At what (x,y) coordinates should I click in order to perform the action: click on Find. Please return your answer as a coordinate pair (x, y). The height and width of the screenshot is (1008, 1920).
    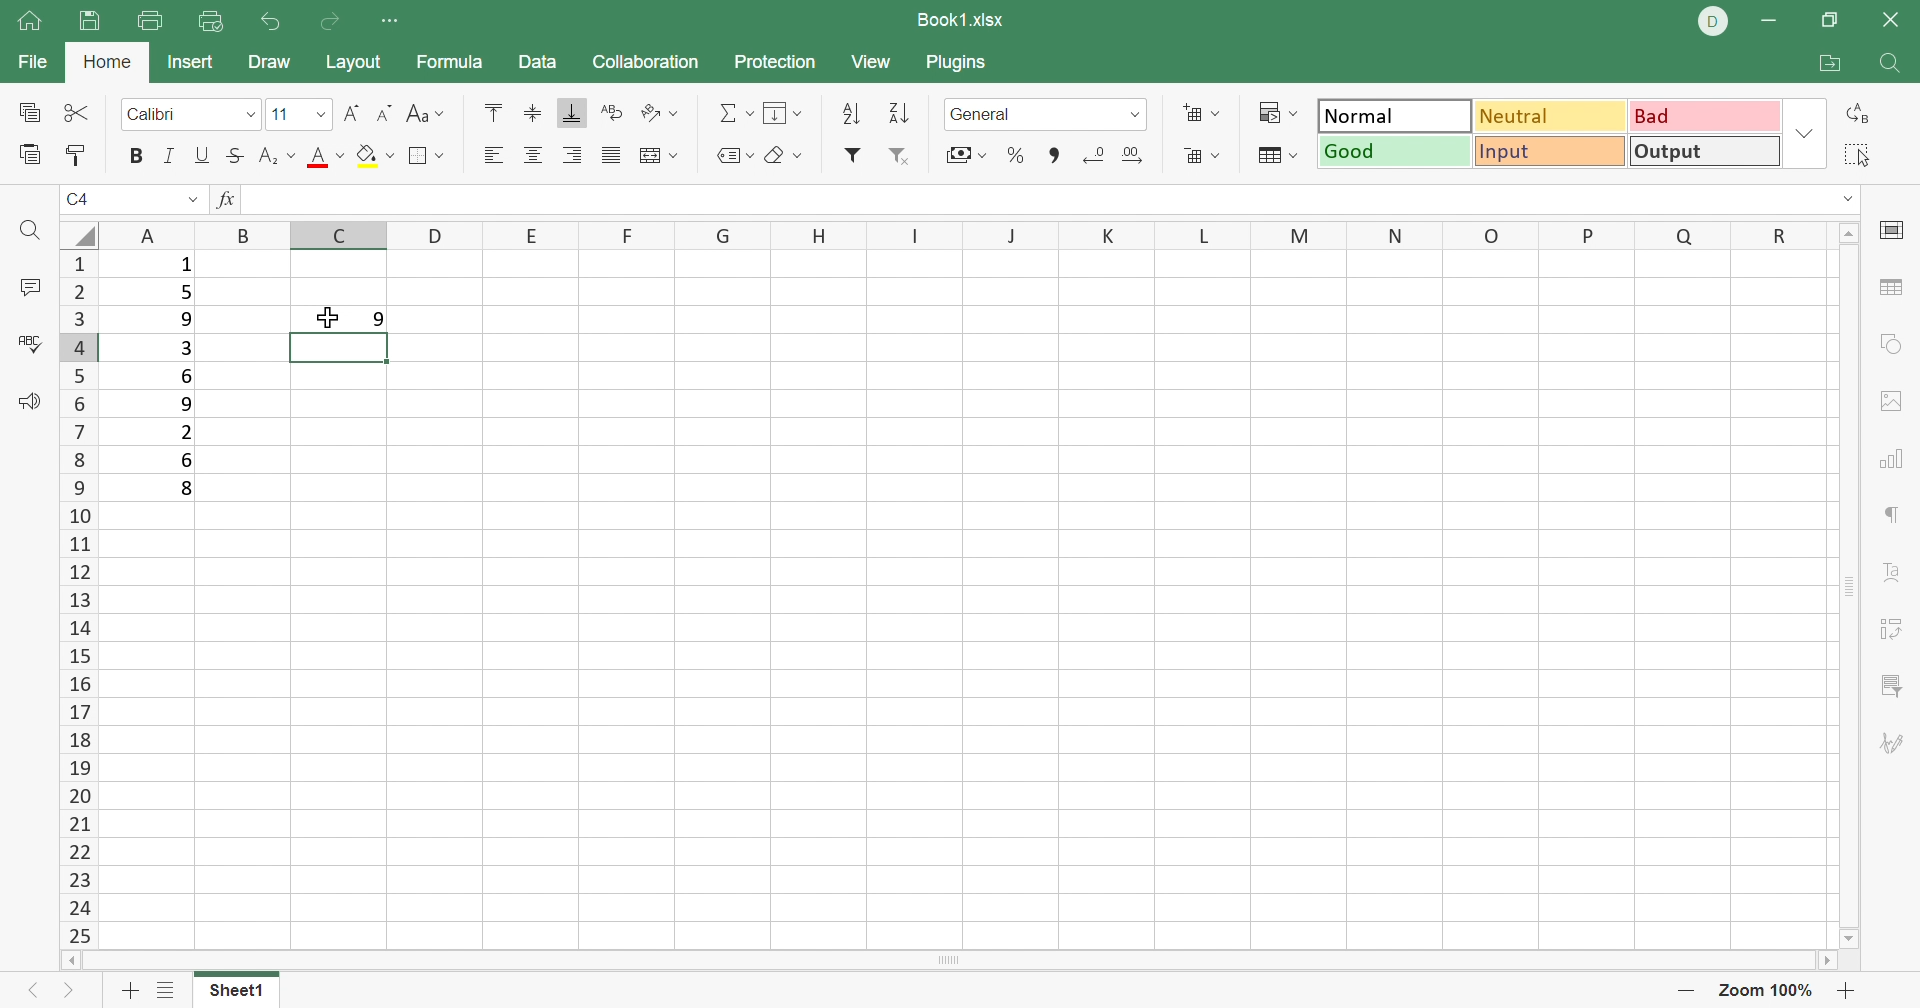
    Looking at the image, I should click on (1894, 66).